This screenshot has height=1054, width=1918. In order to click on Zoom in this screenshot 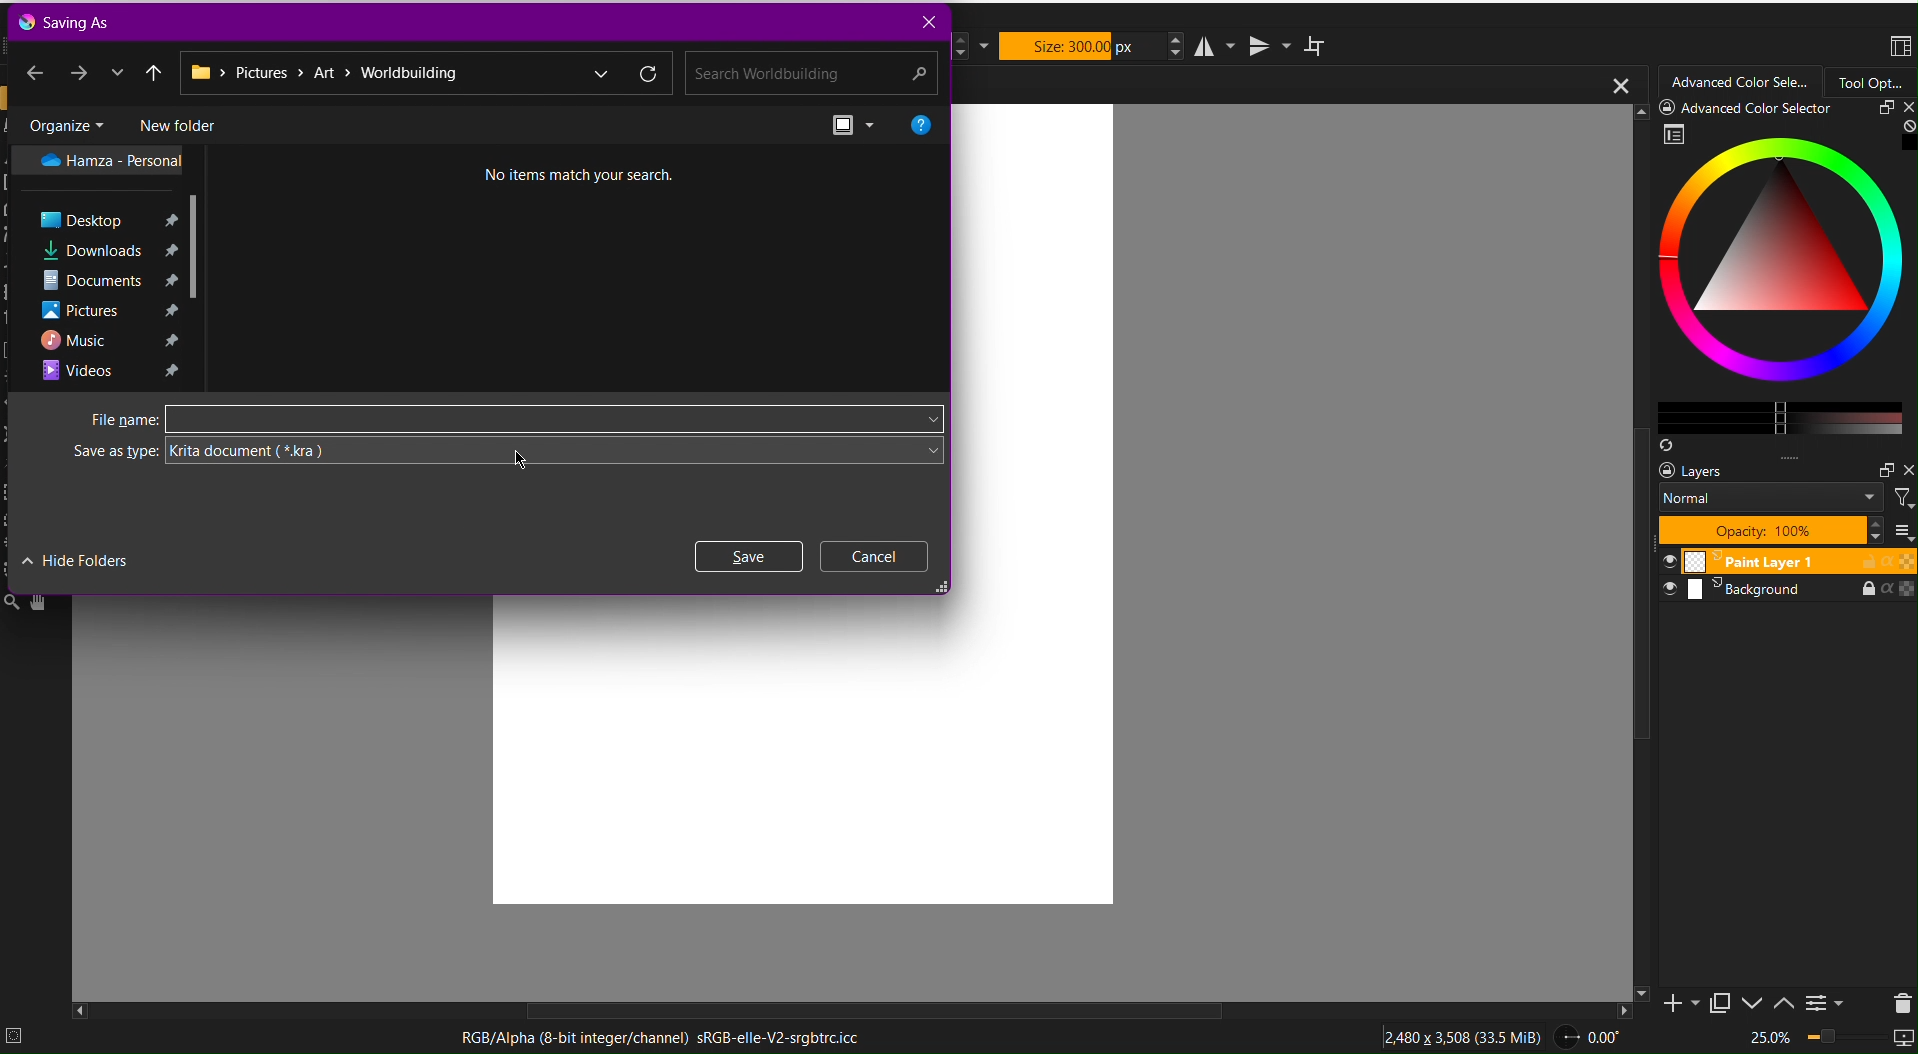, I will do `click(1828, 1039)`.